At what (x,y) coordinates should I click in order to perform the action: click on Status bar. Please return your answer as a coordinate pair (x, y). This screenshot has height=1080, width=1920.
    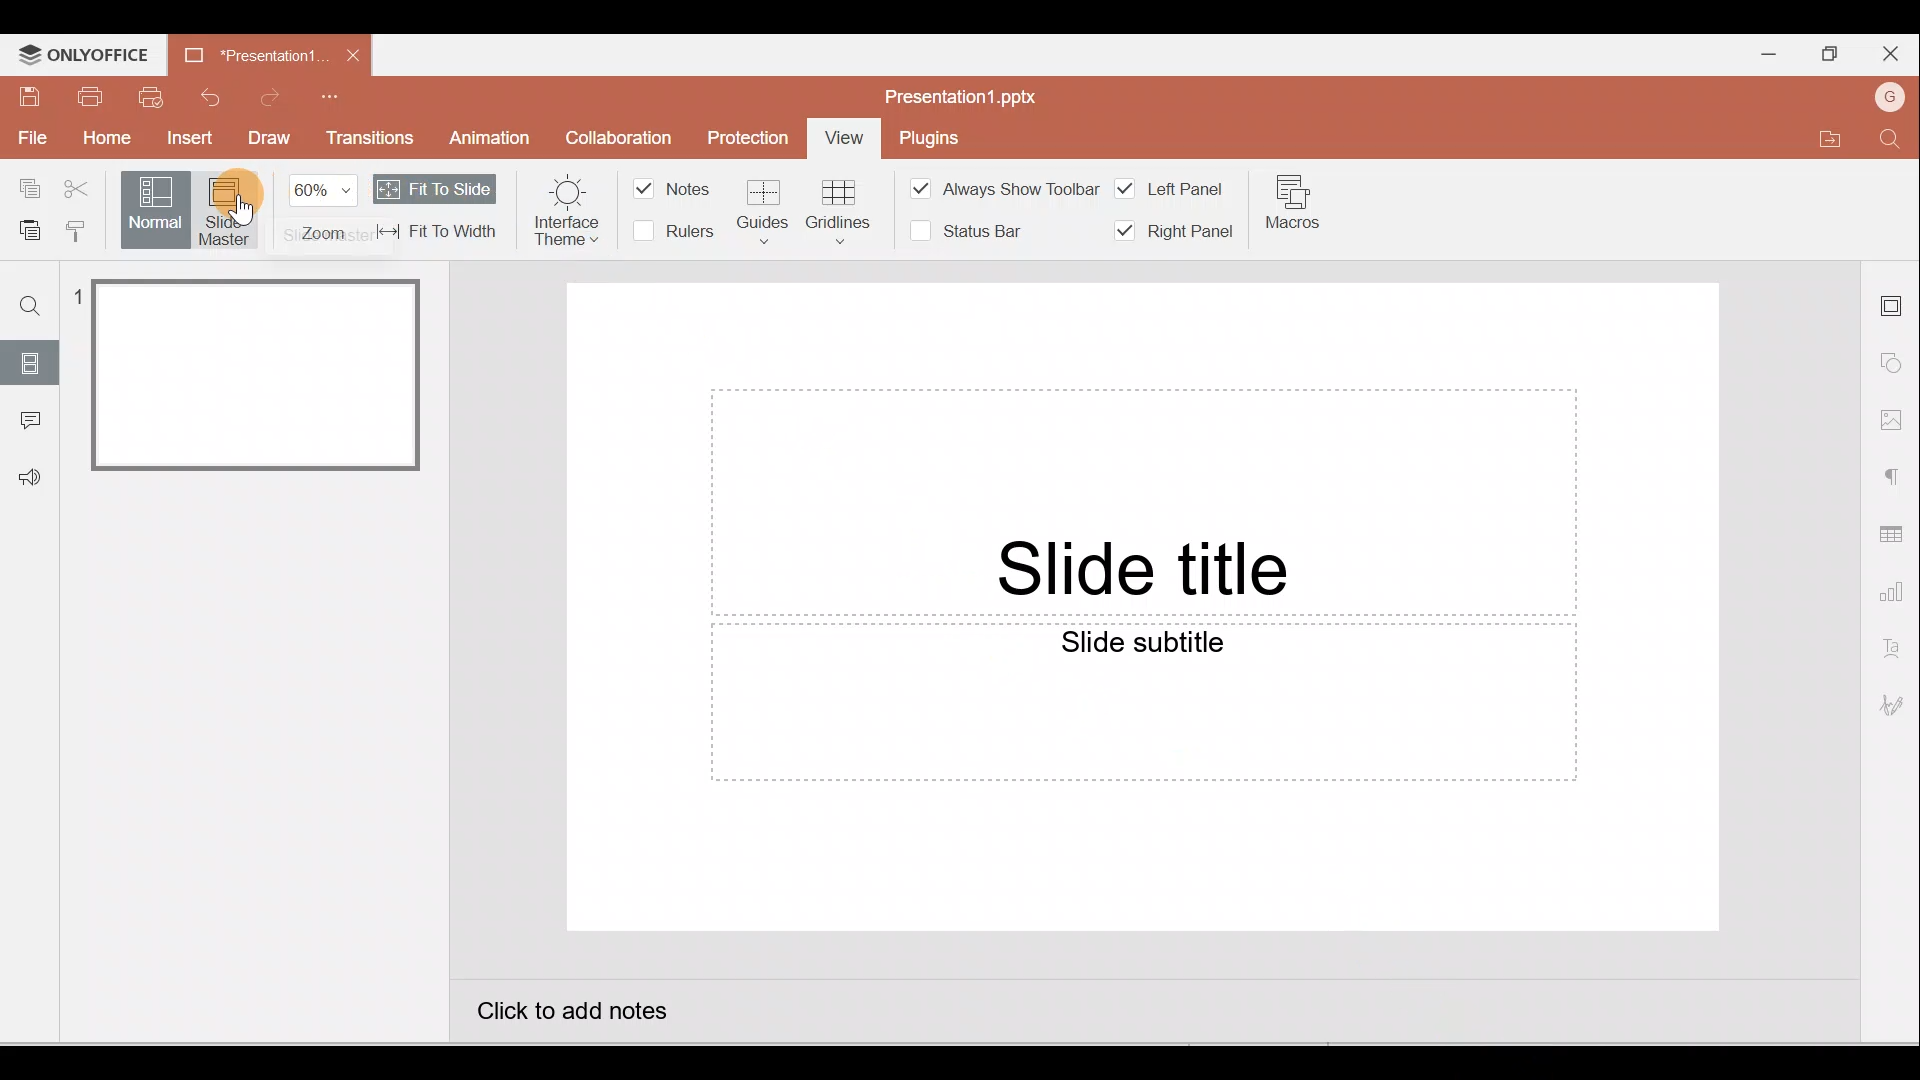
    Looking at the image, I should click on (966, 231).